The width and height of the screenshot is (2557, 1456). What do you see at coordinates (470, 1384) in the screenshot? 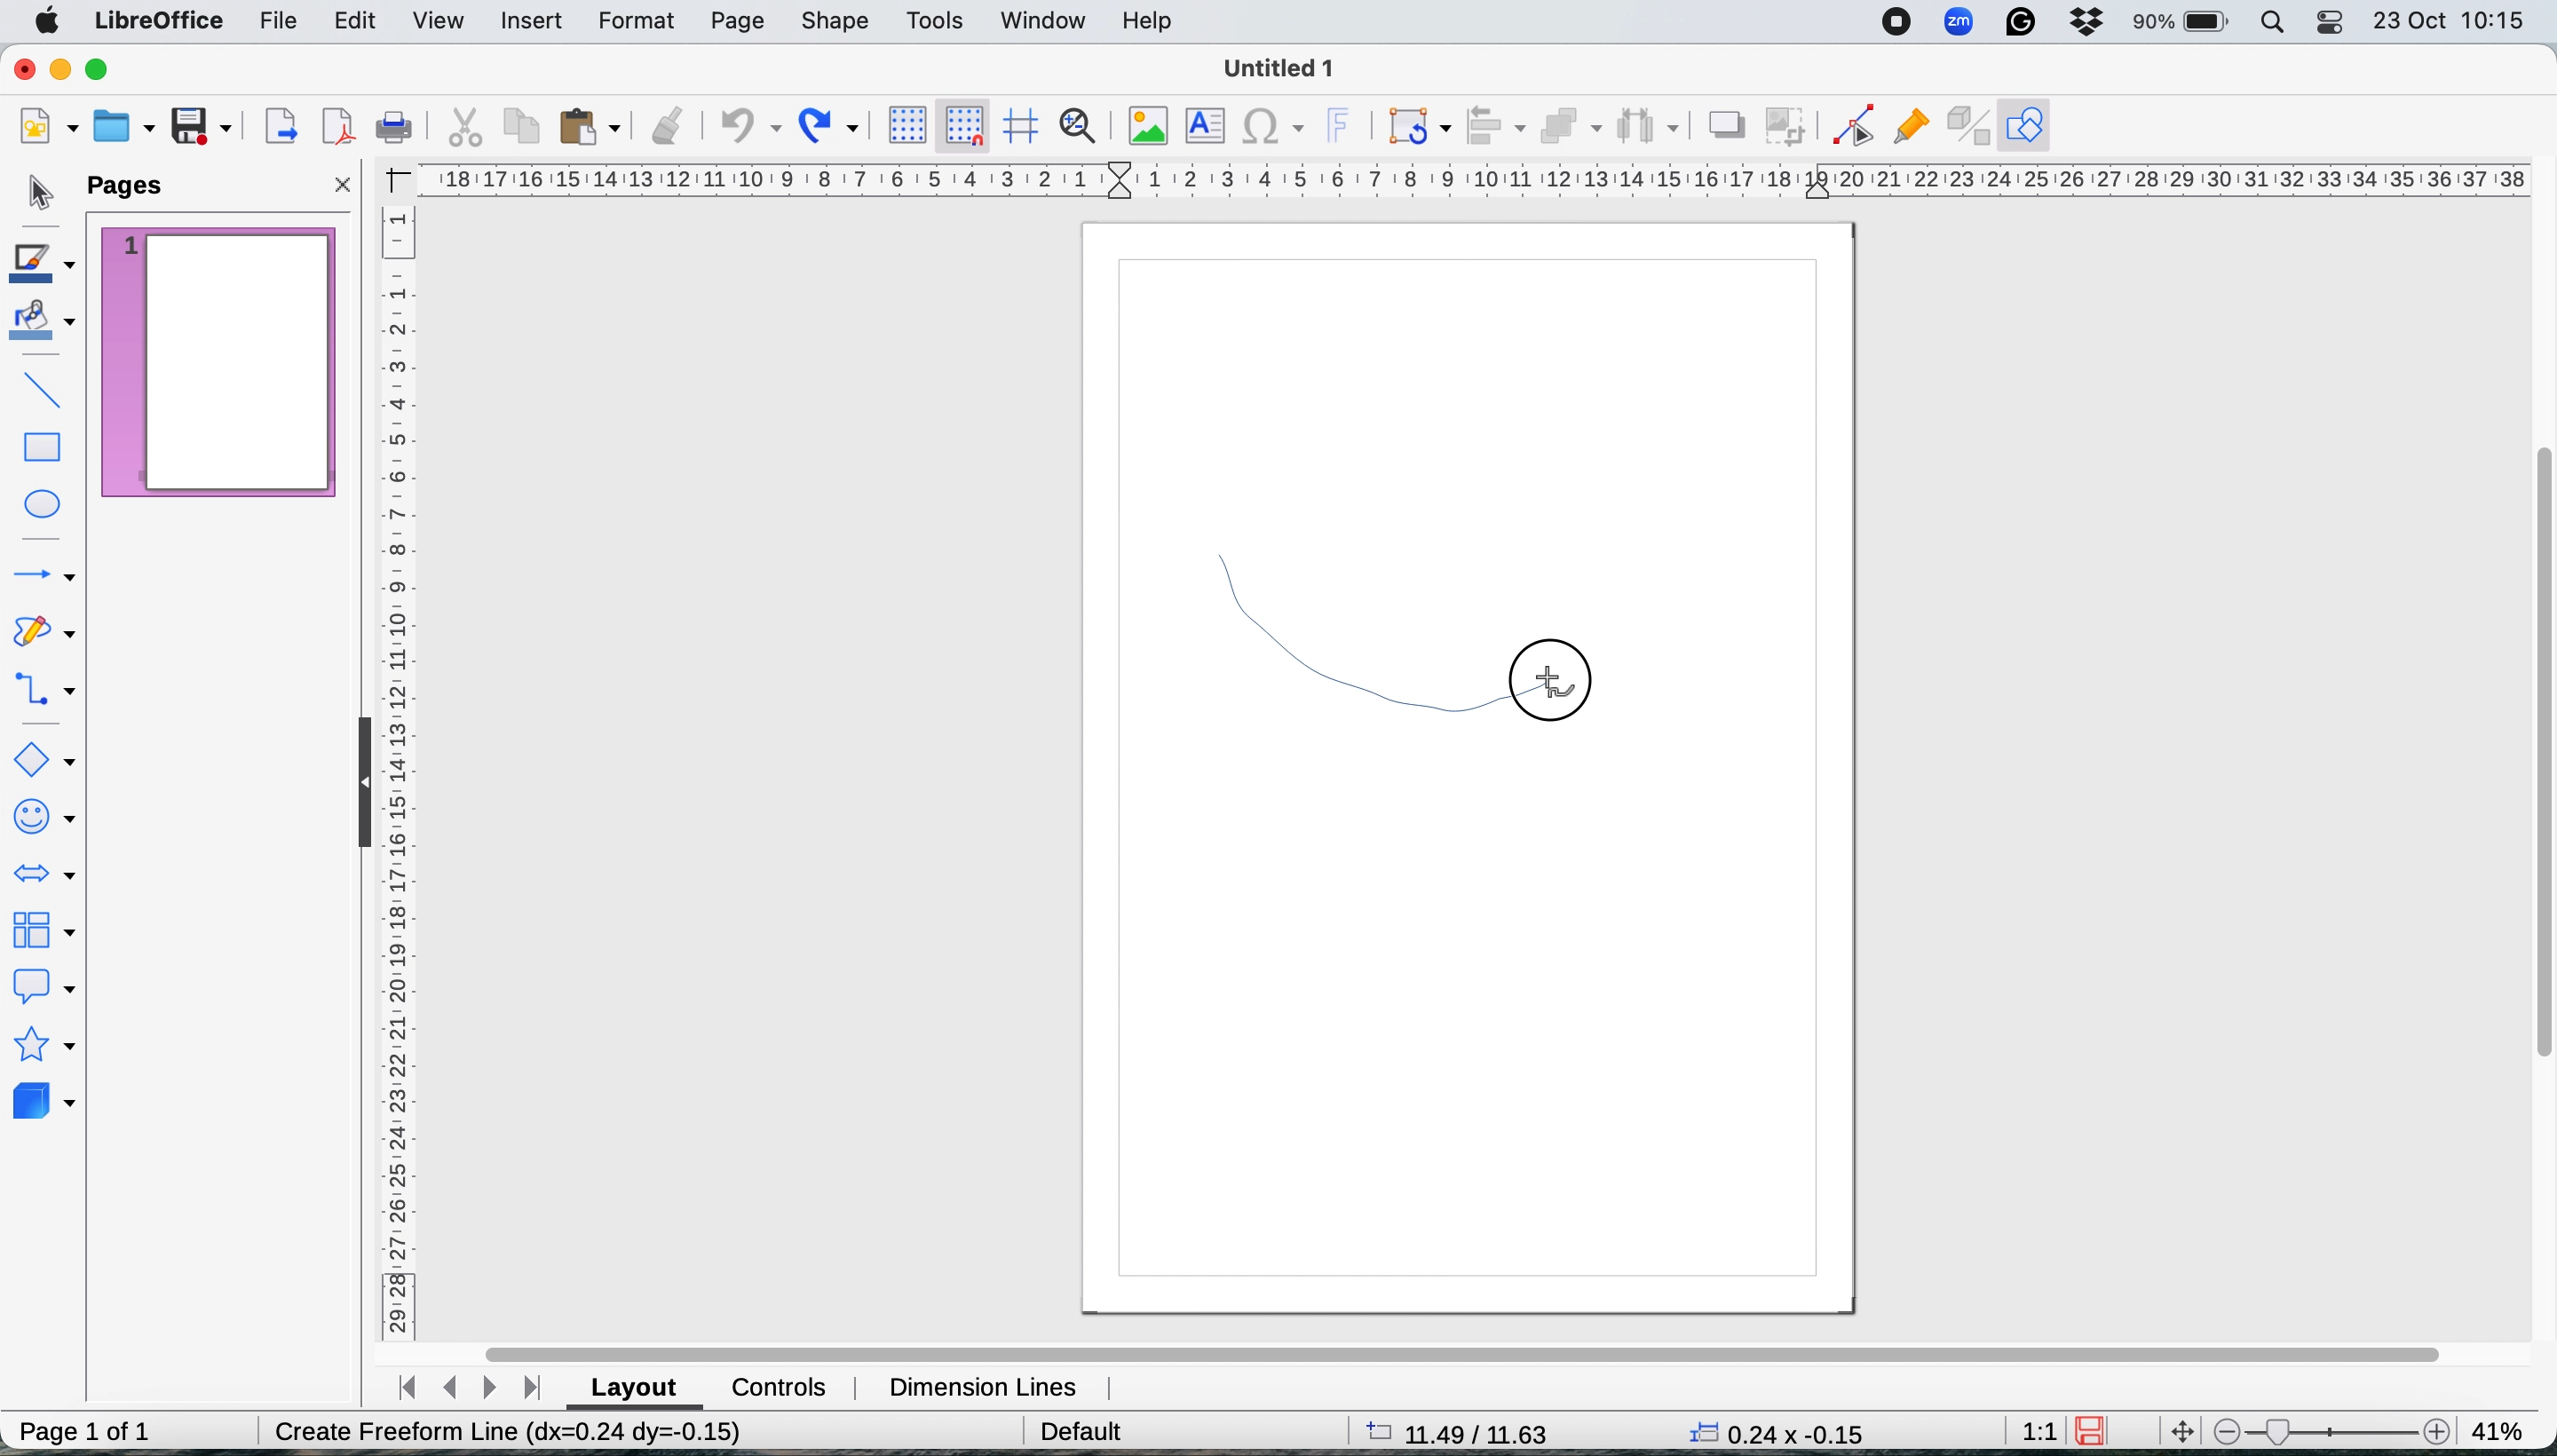
I see `switch between pages` at bounding box center [470, 1384].